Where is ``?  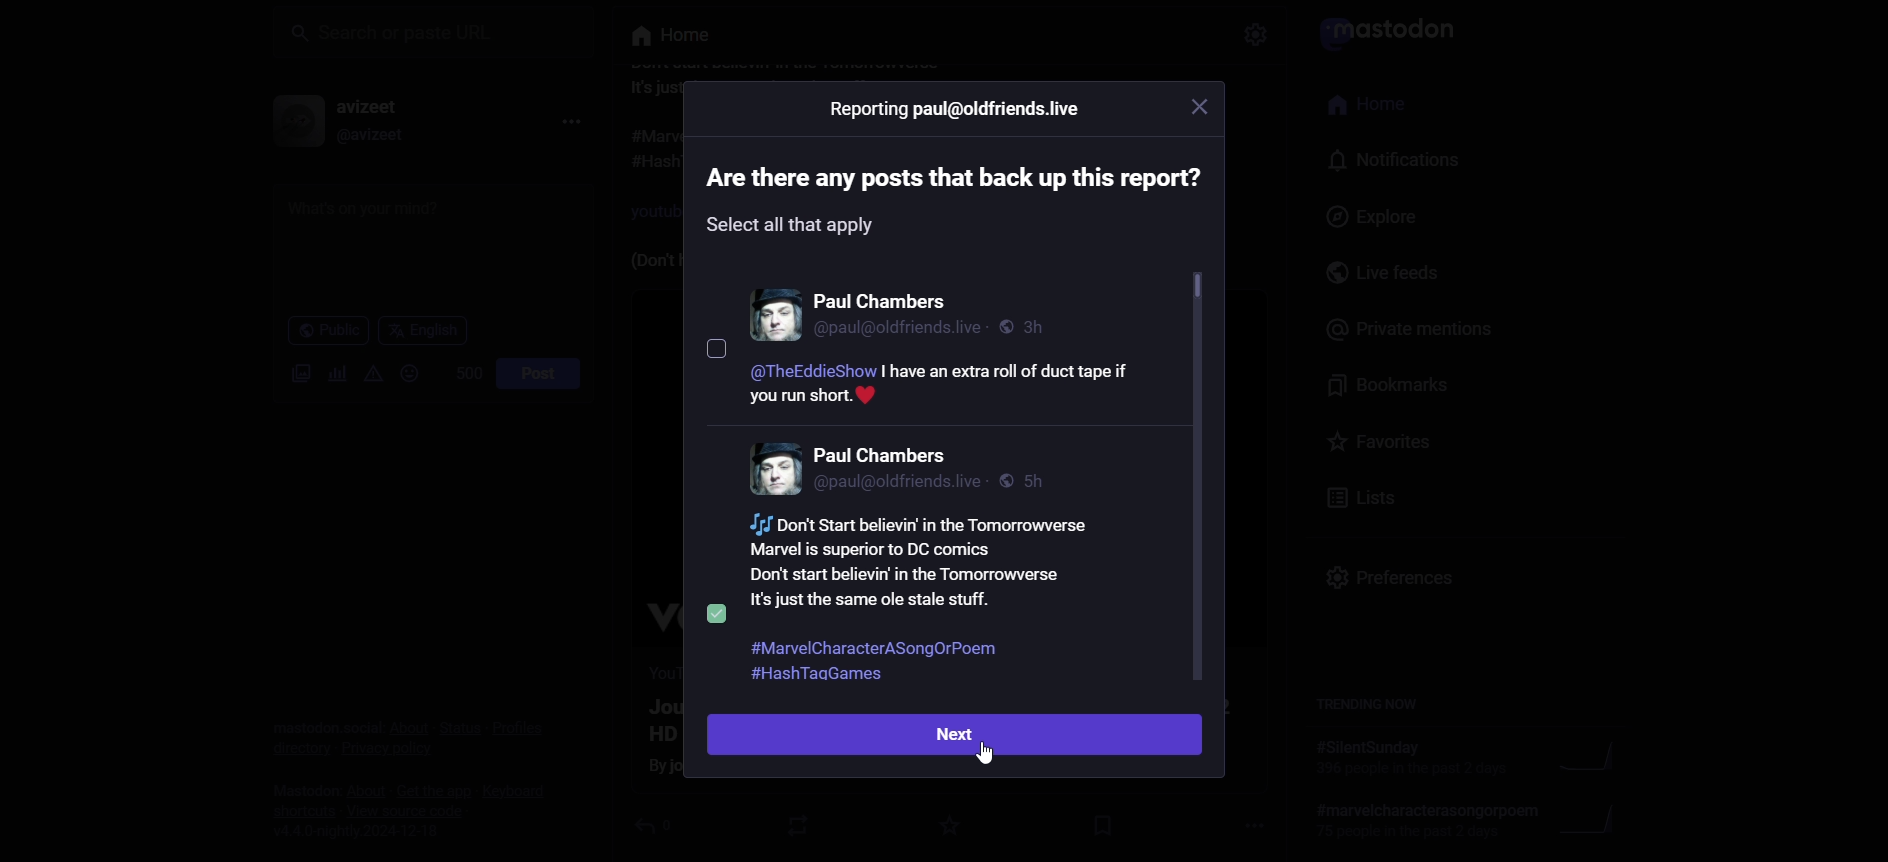
 is located at coordinates (1255, 30).